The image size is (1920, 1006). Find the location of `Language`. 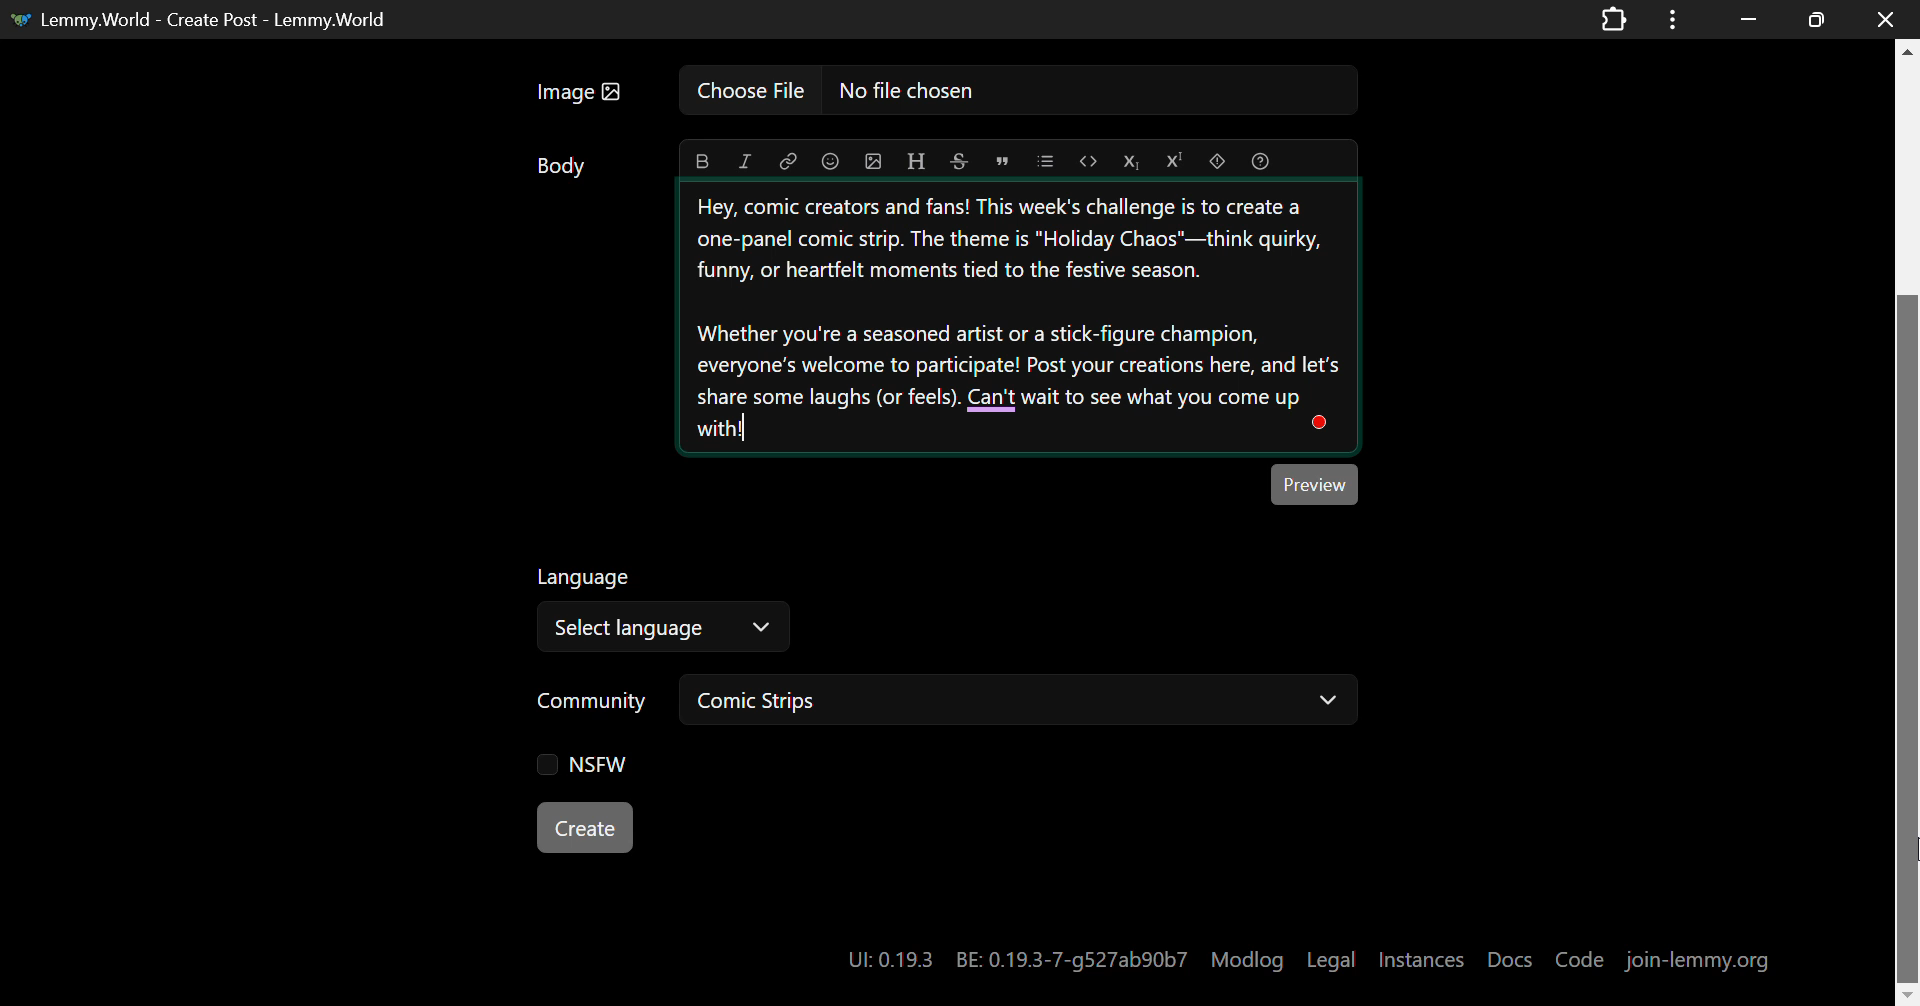

Language is located at coordinates (586, 575).